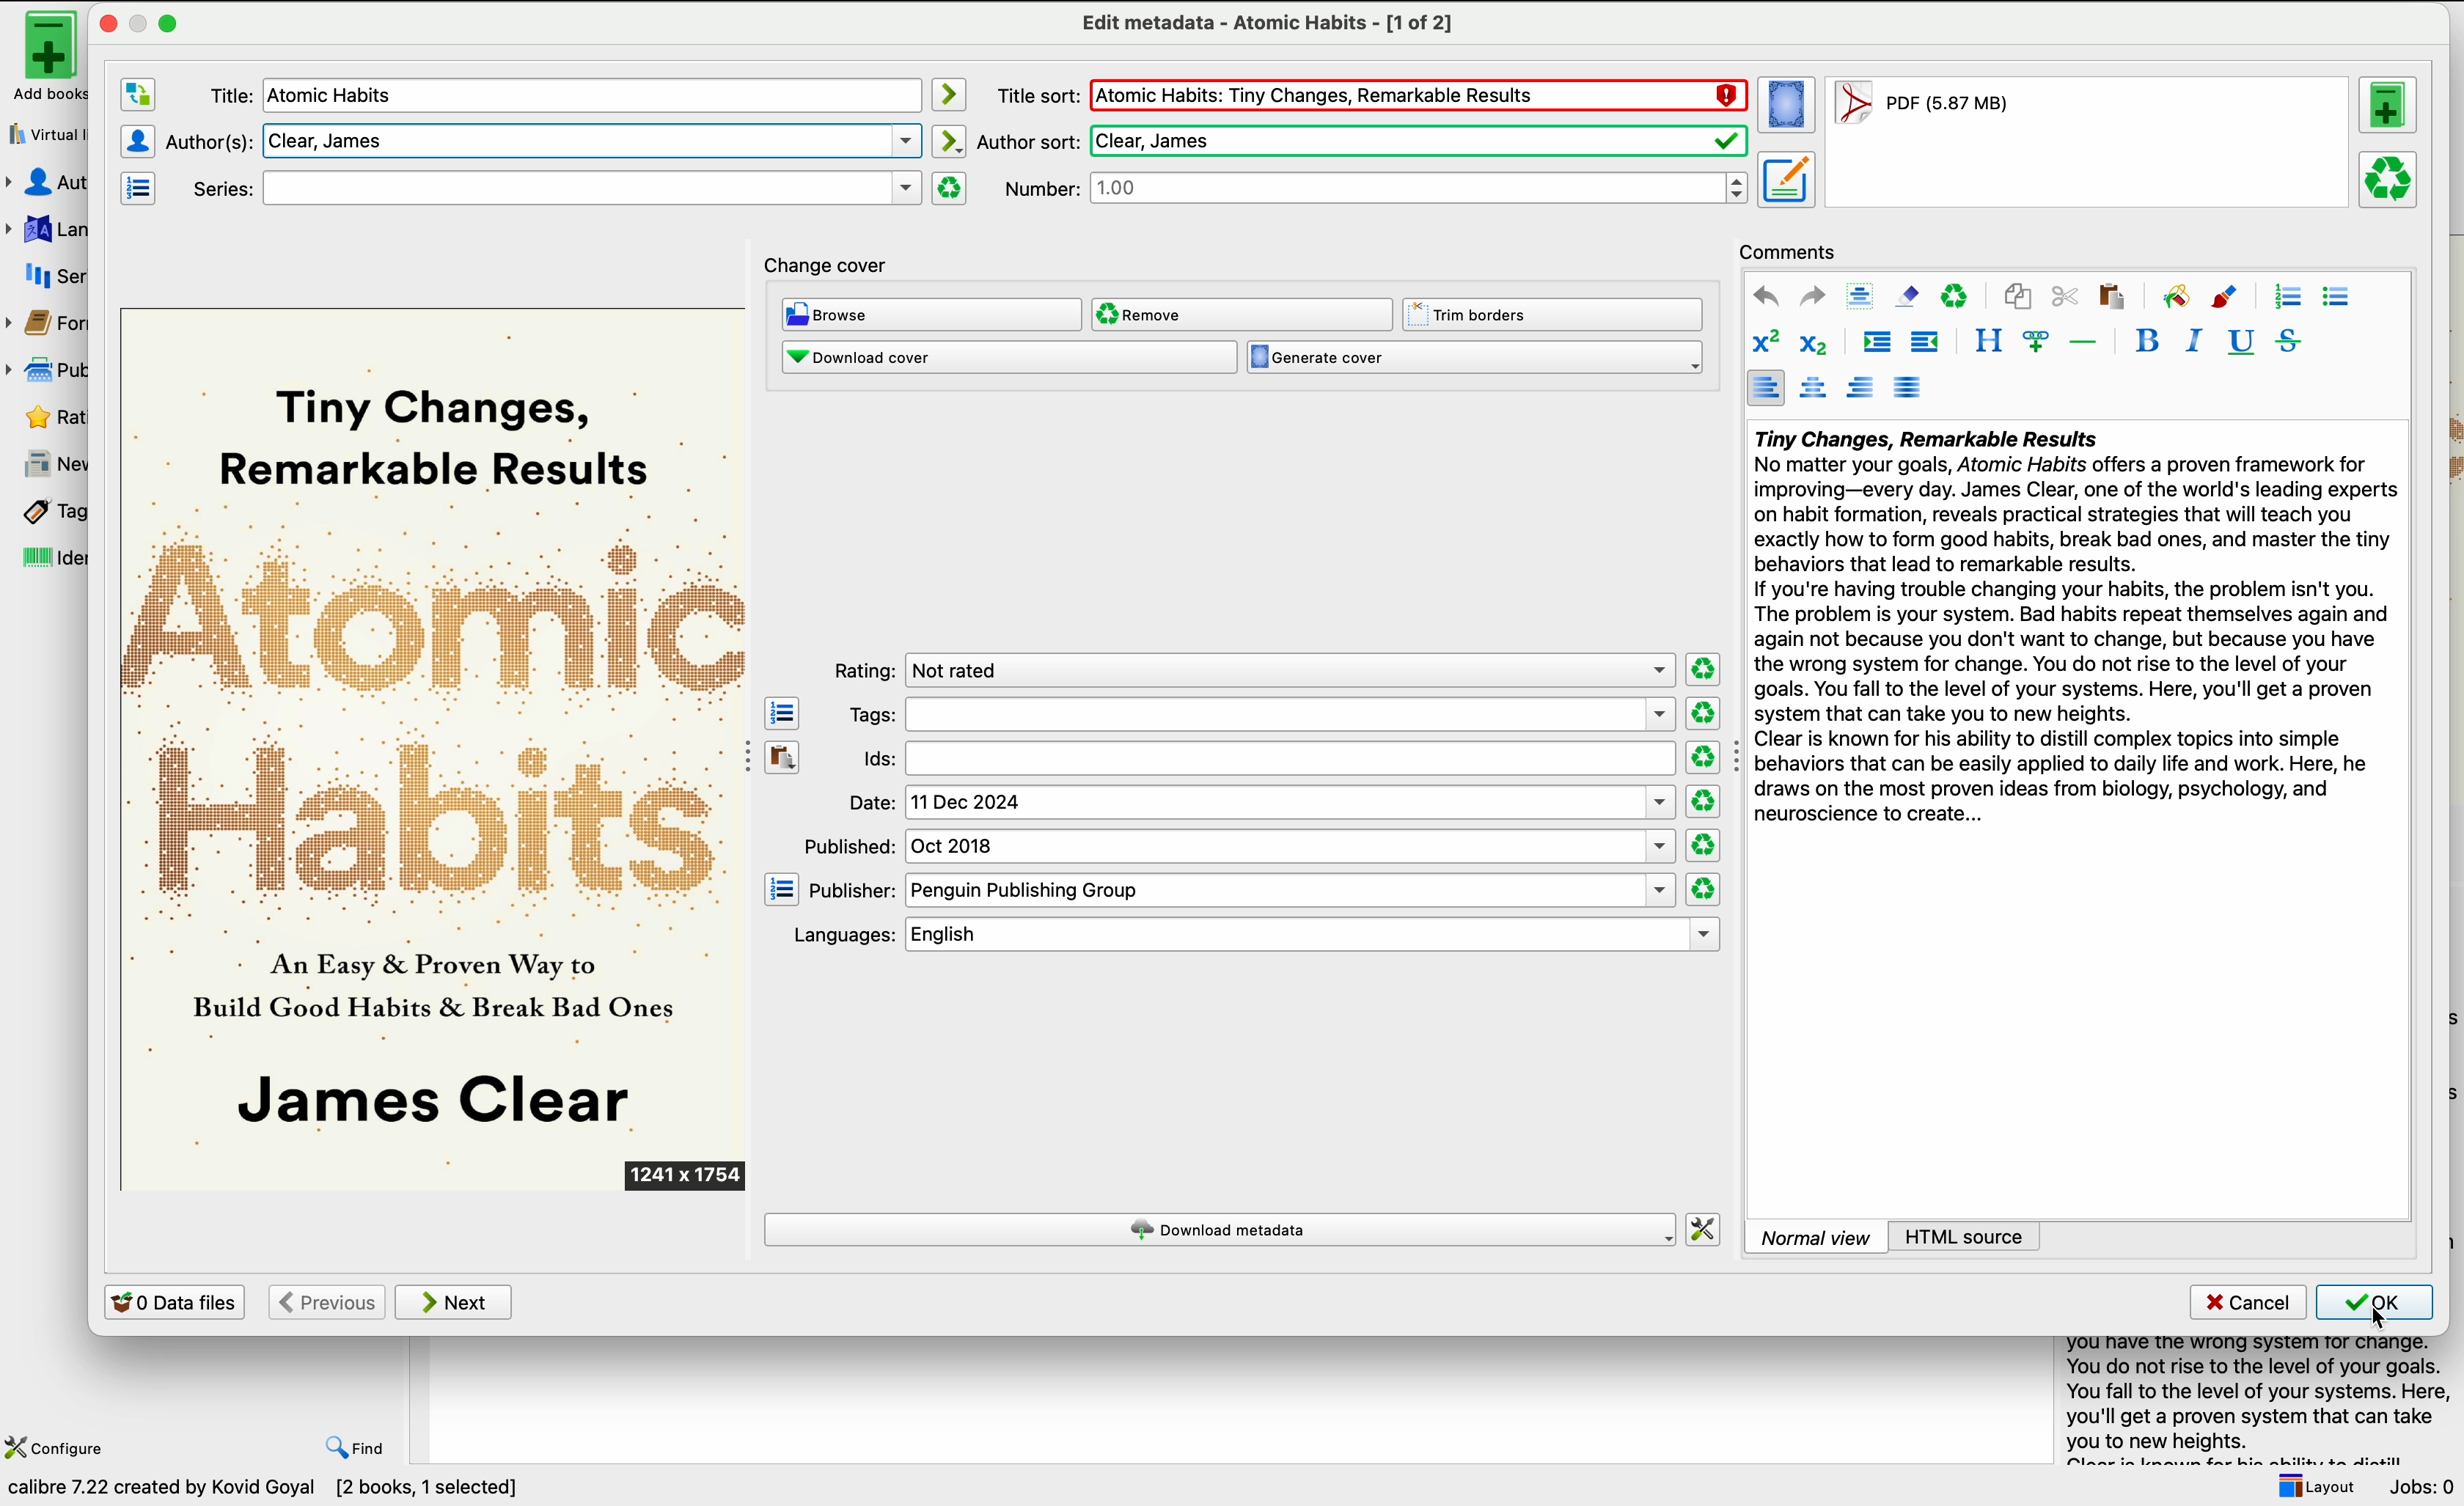 The width and height of the screenshot is (2464, 1506). I want to click on normal view, so click(1816, 1236).